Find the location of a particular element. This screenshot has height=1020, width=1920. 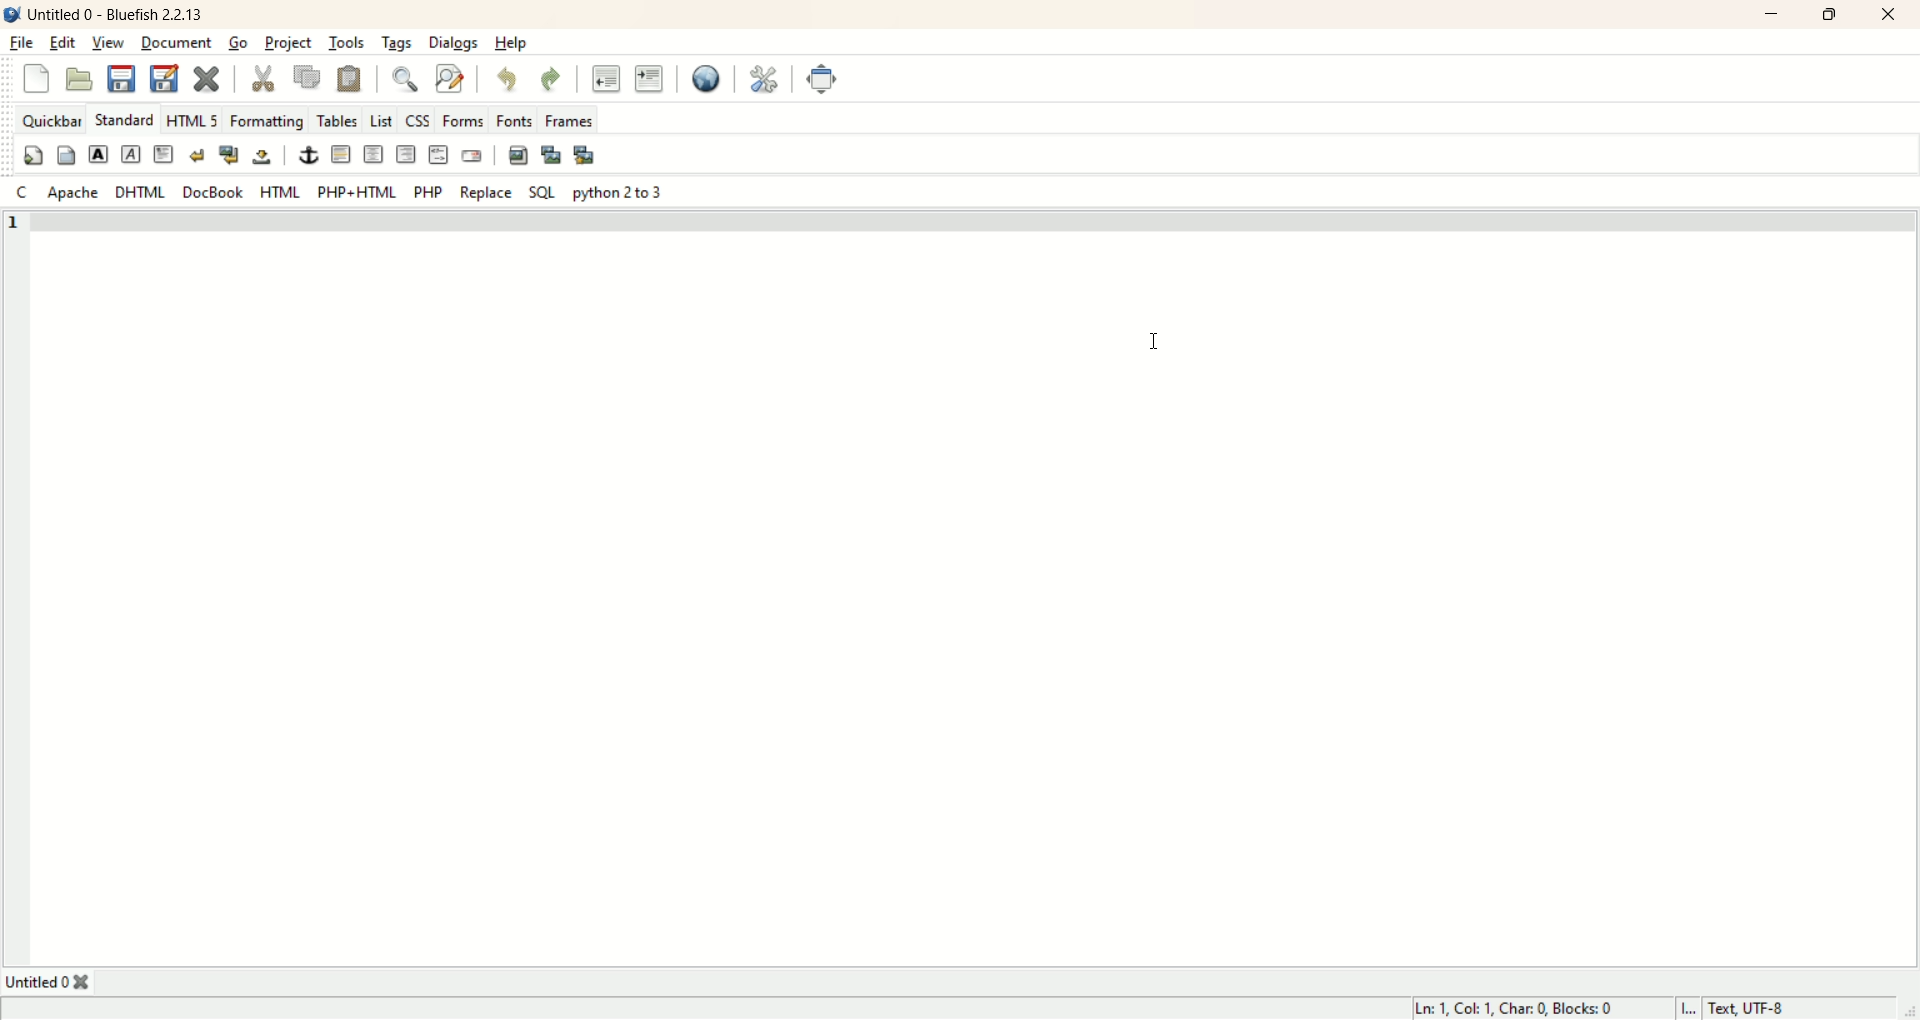

view is located at coordinates (107, 43).